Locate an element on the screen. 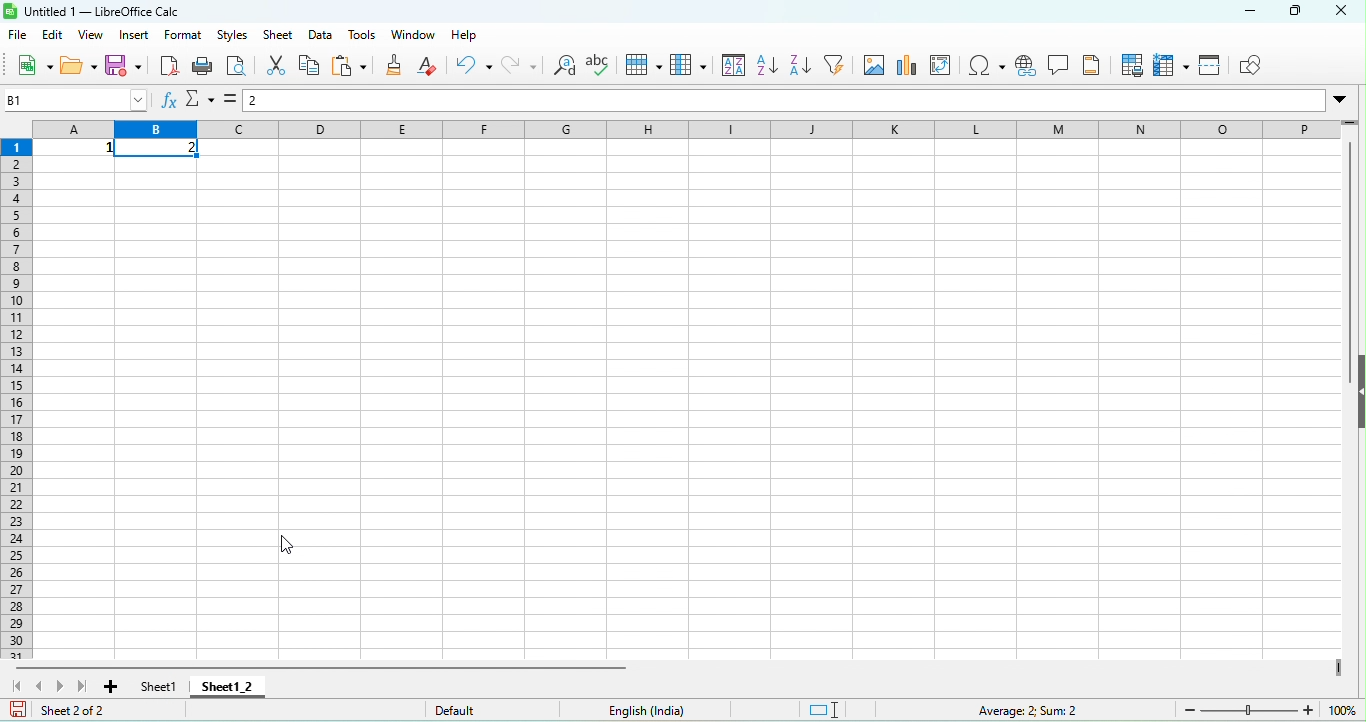 This screenshot has width=1366, height=722. formula bar is located at coordinates (809, 102).